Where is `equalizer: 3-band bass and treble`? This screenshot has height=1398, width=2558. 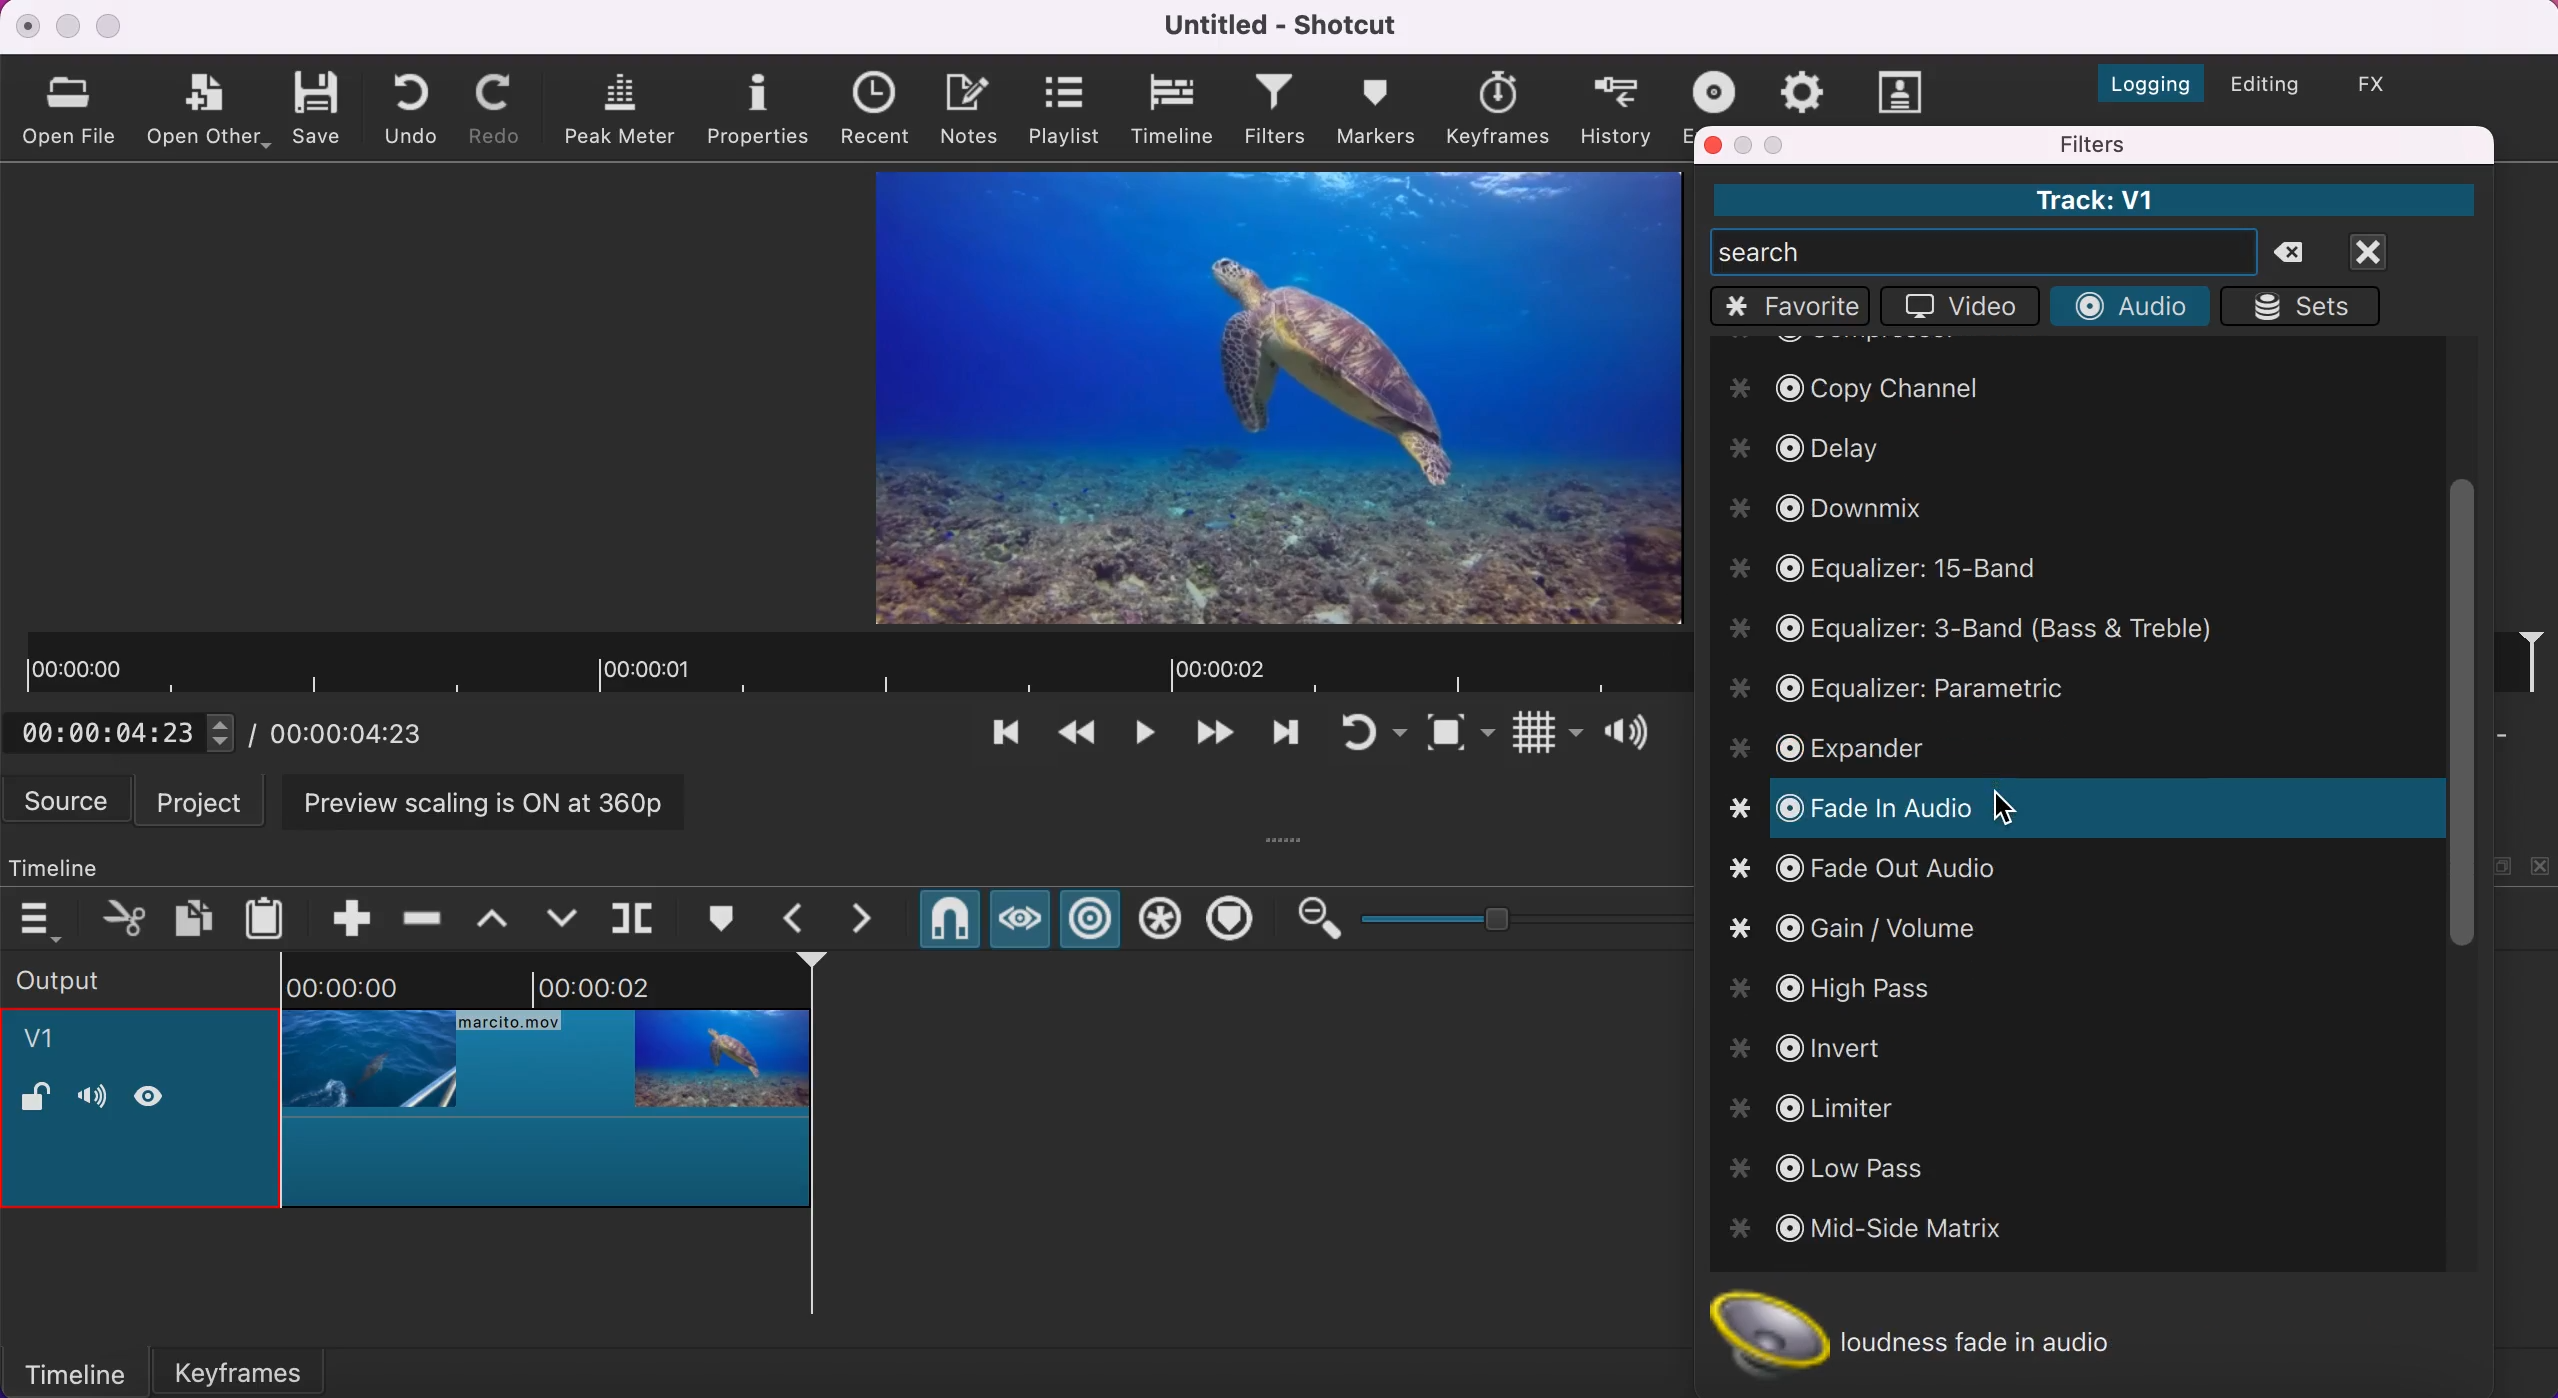
equalizer: 3-band bass and treble is located at coordinates (1987, 634).